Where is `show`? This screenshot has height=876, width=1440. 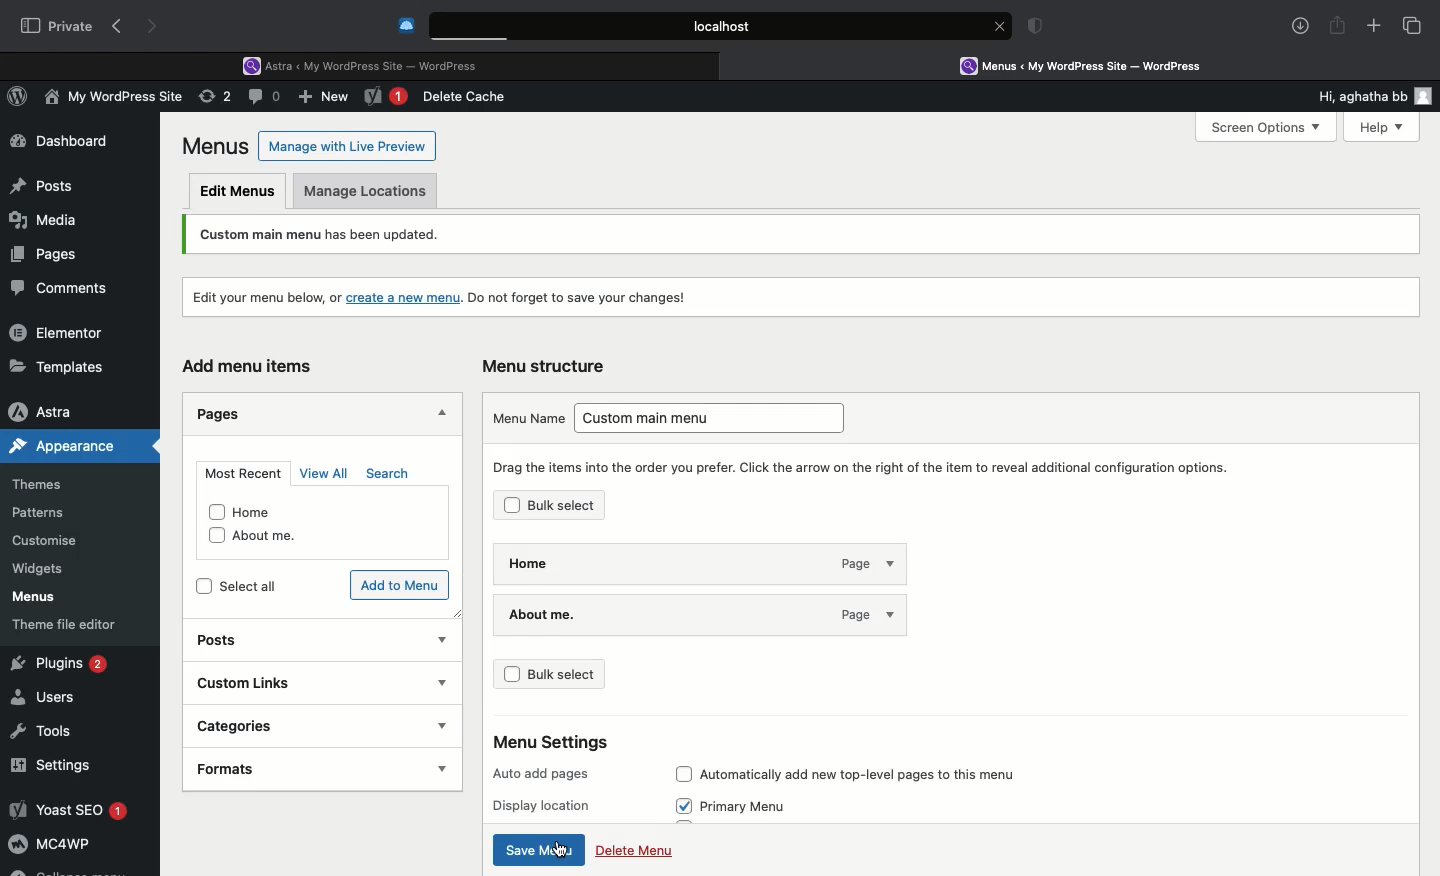 show is located at coordinates (428, 770).